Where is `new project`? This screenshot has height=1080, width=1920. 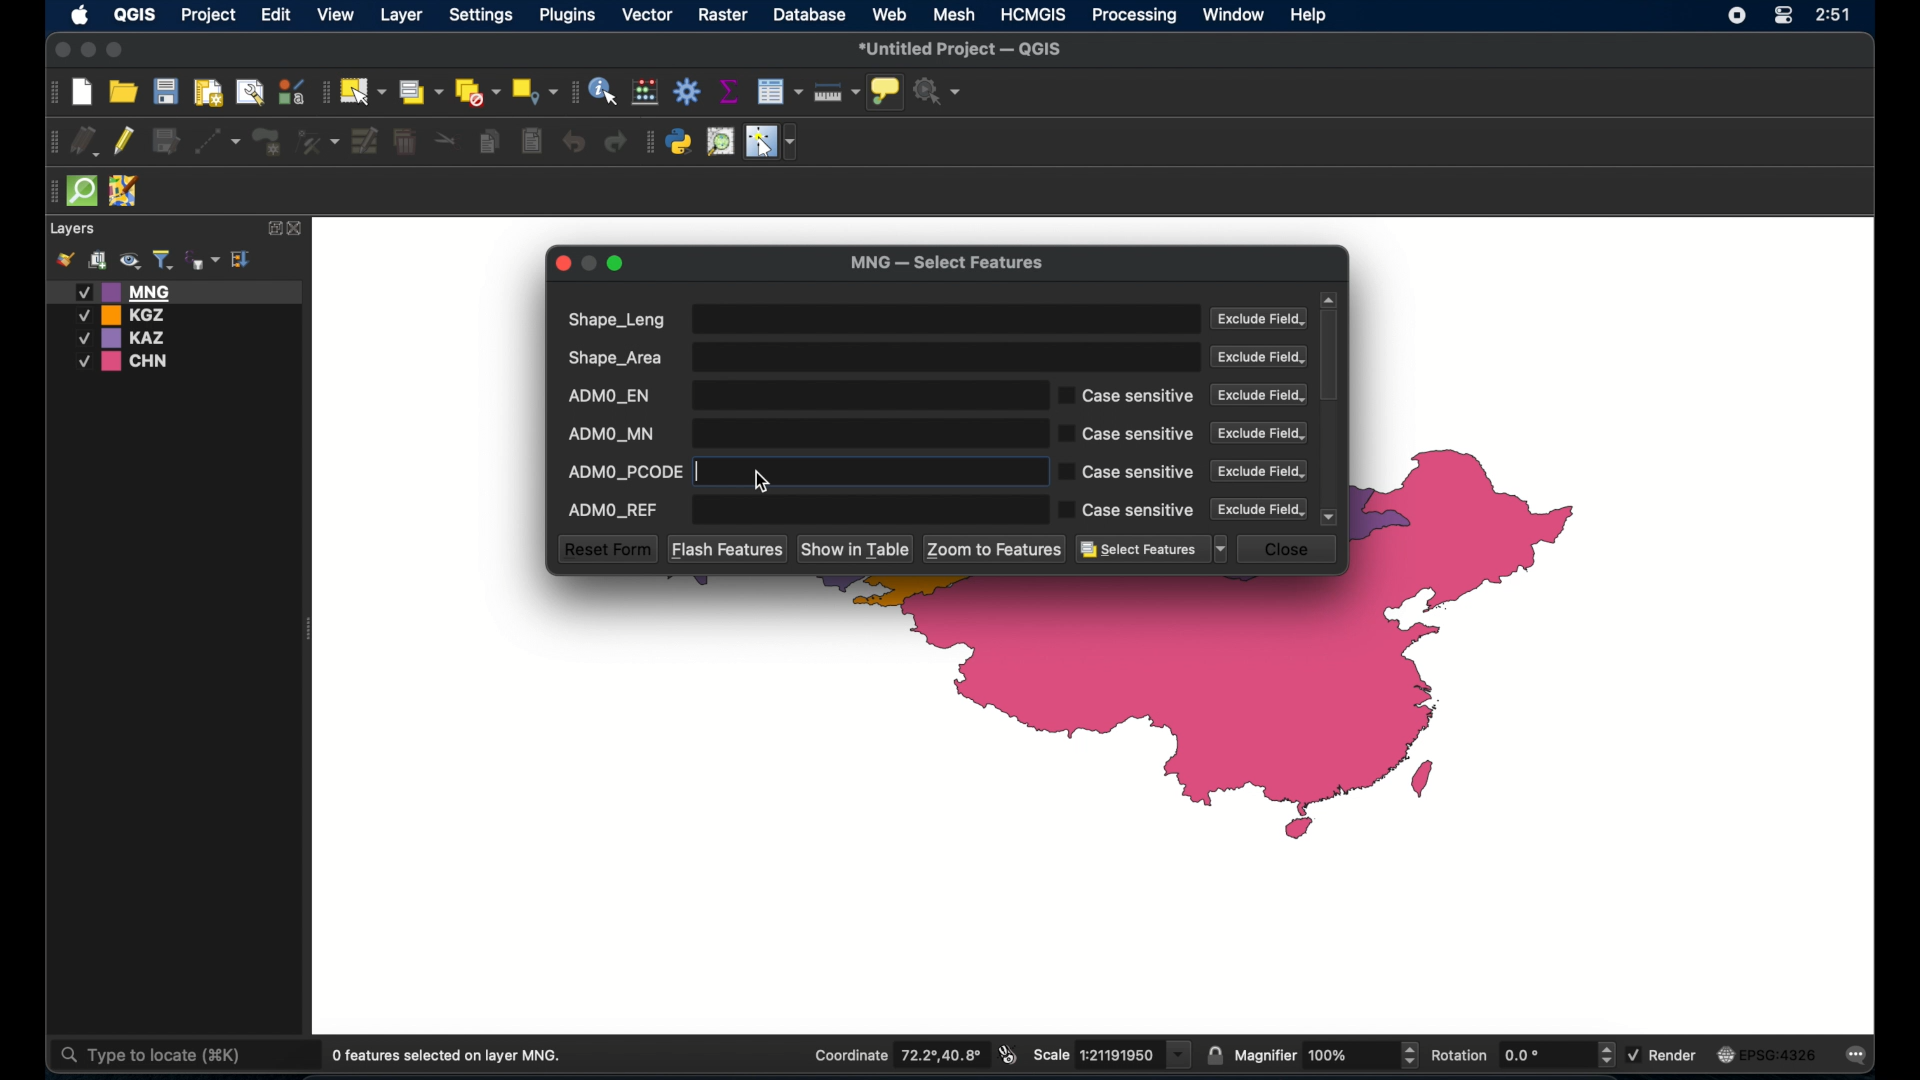 new project is located at coordinates (83, 93).